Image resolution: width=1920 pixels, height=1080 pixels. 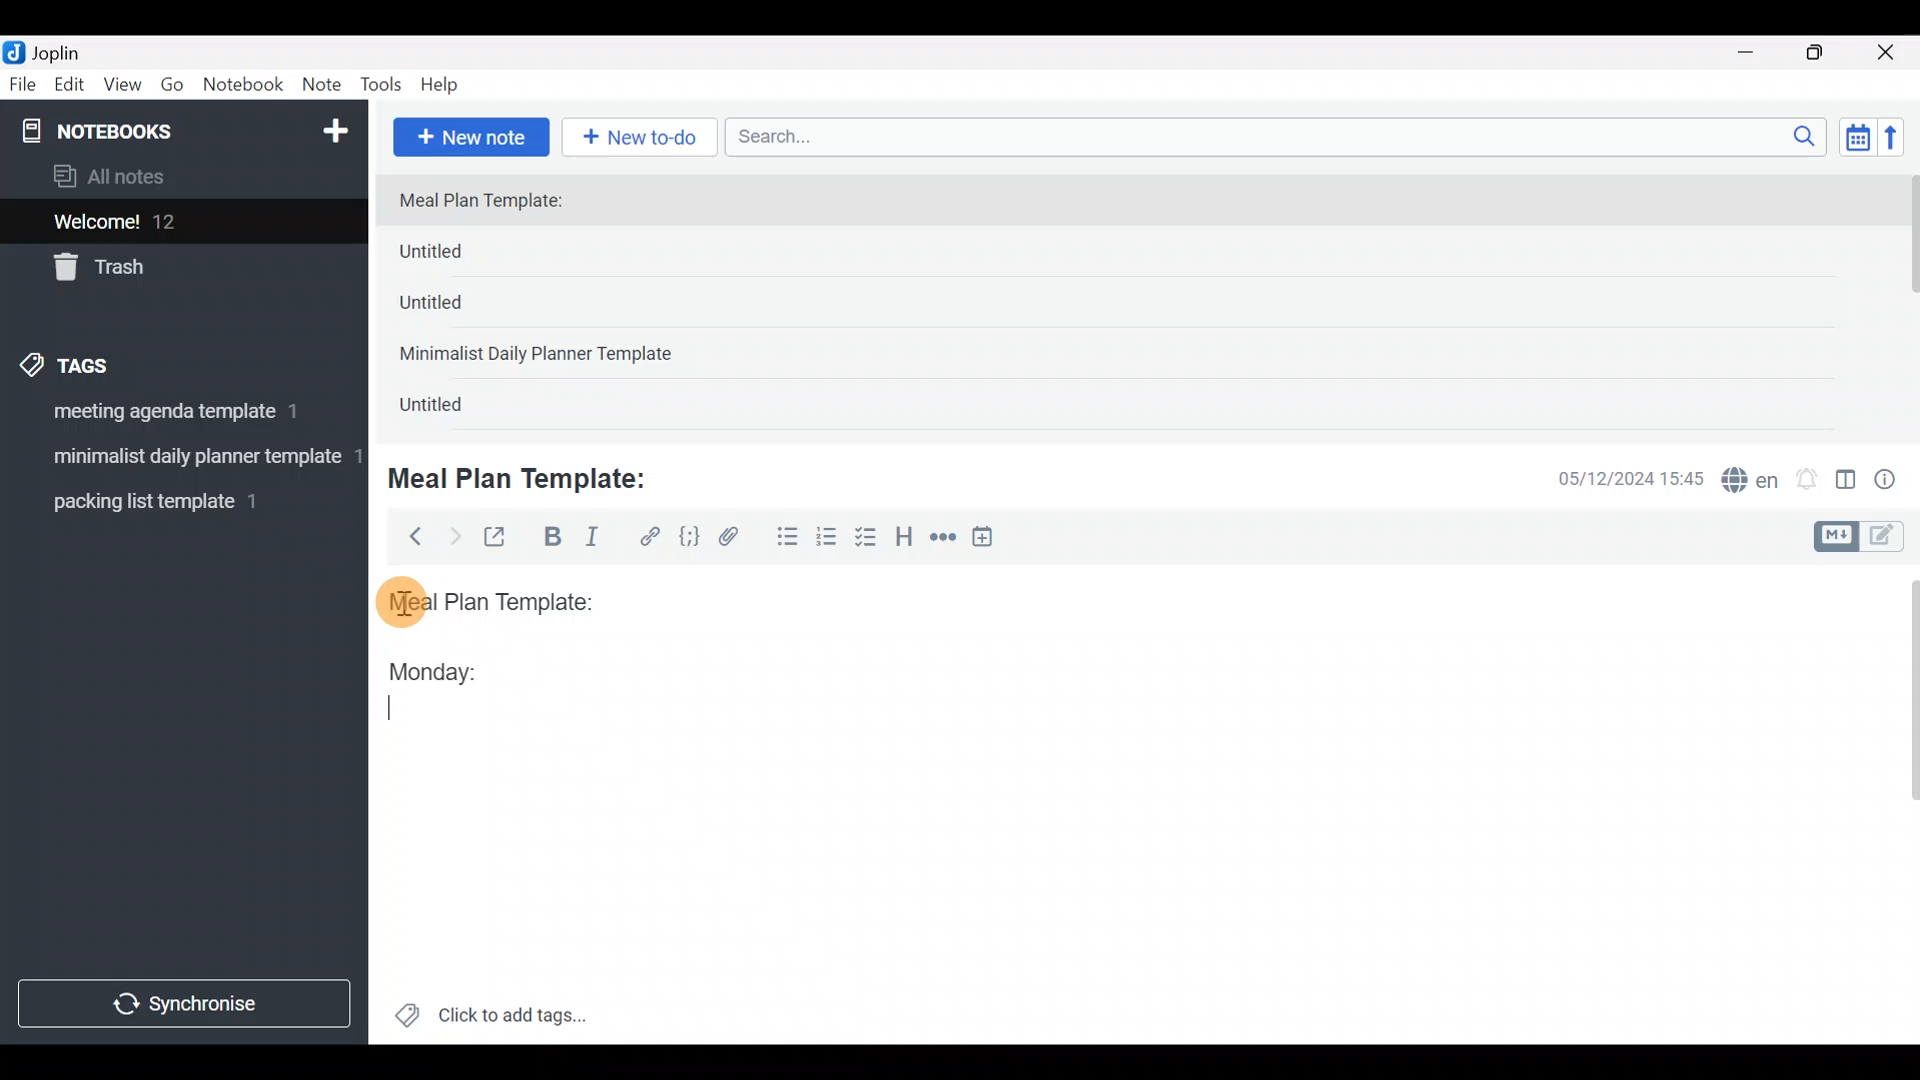 I want to click on Edit, so click(x=70, y=88).